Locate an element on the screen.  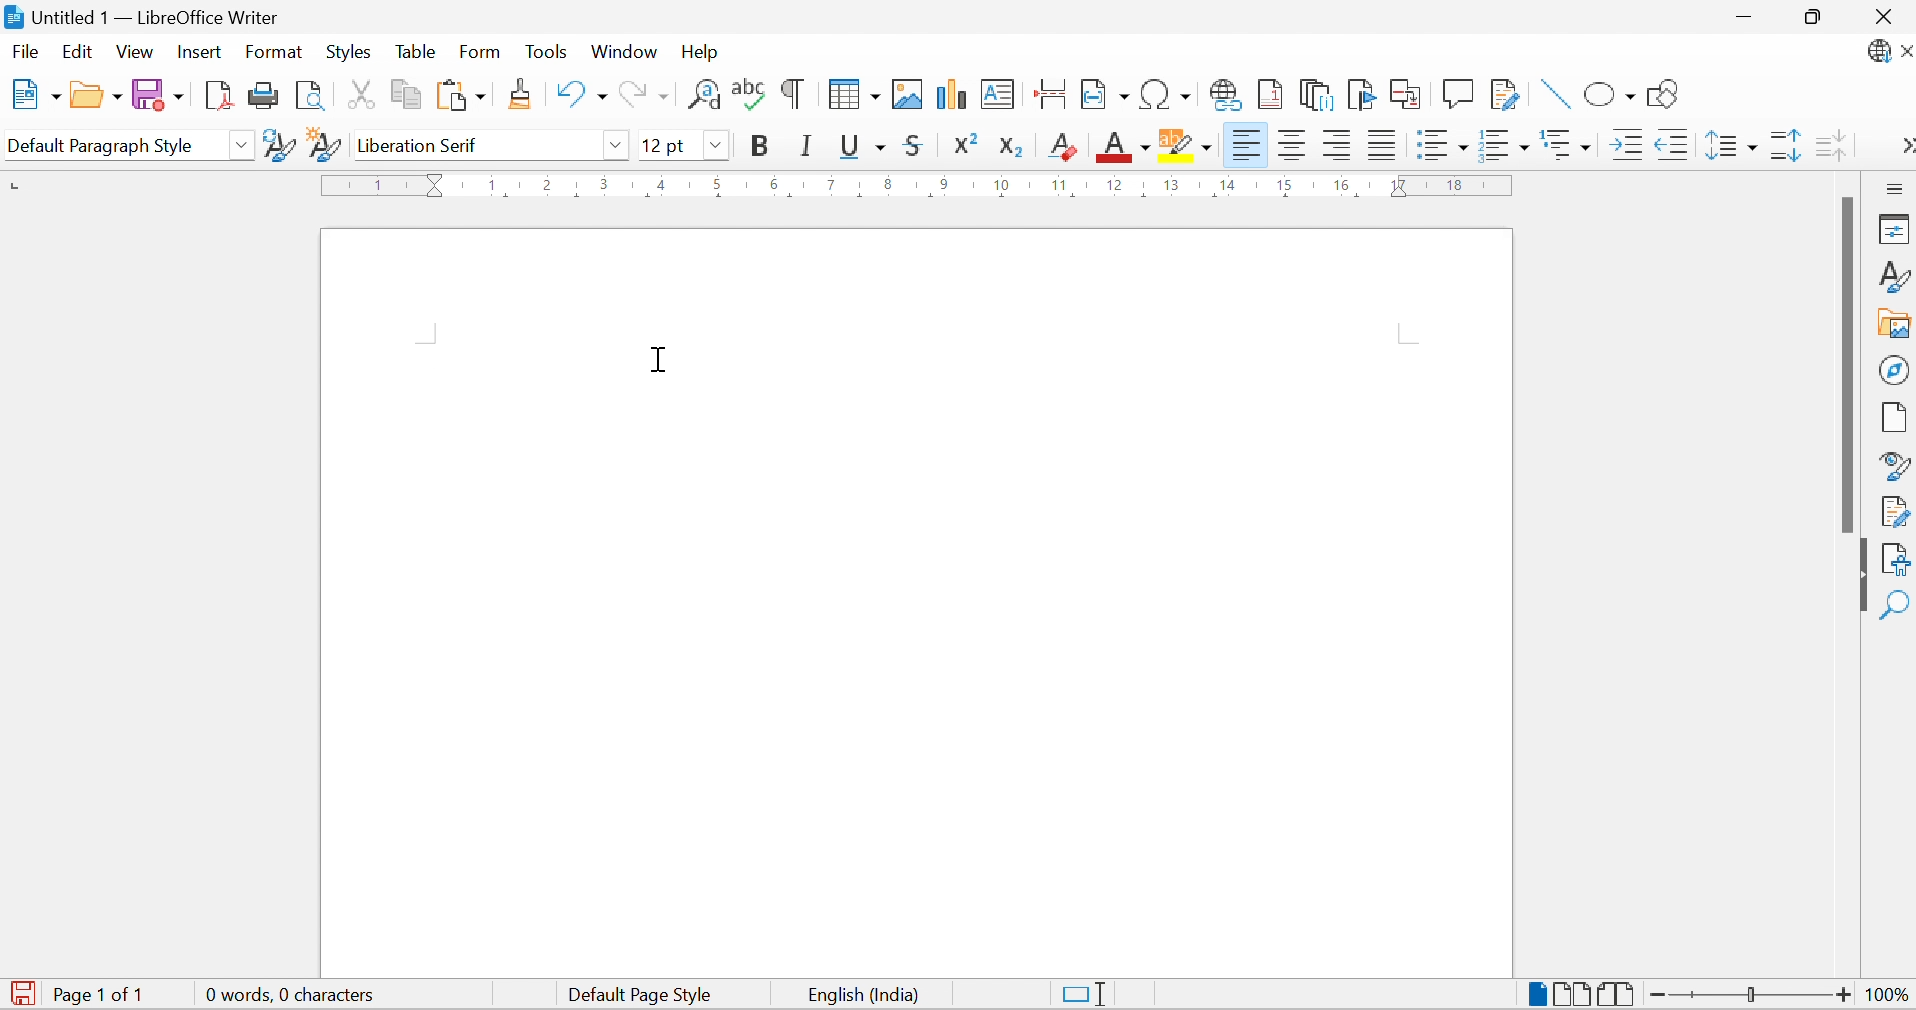
1 is located at coordinates (381, 185).